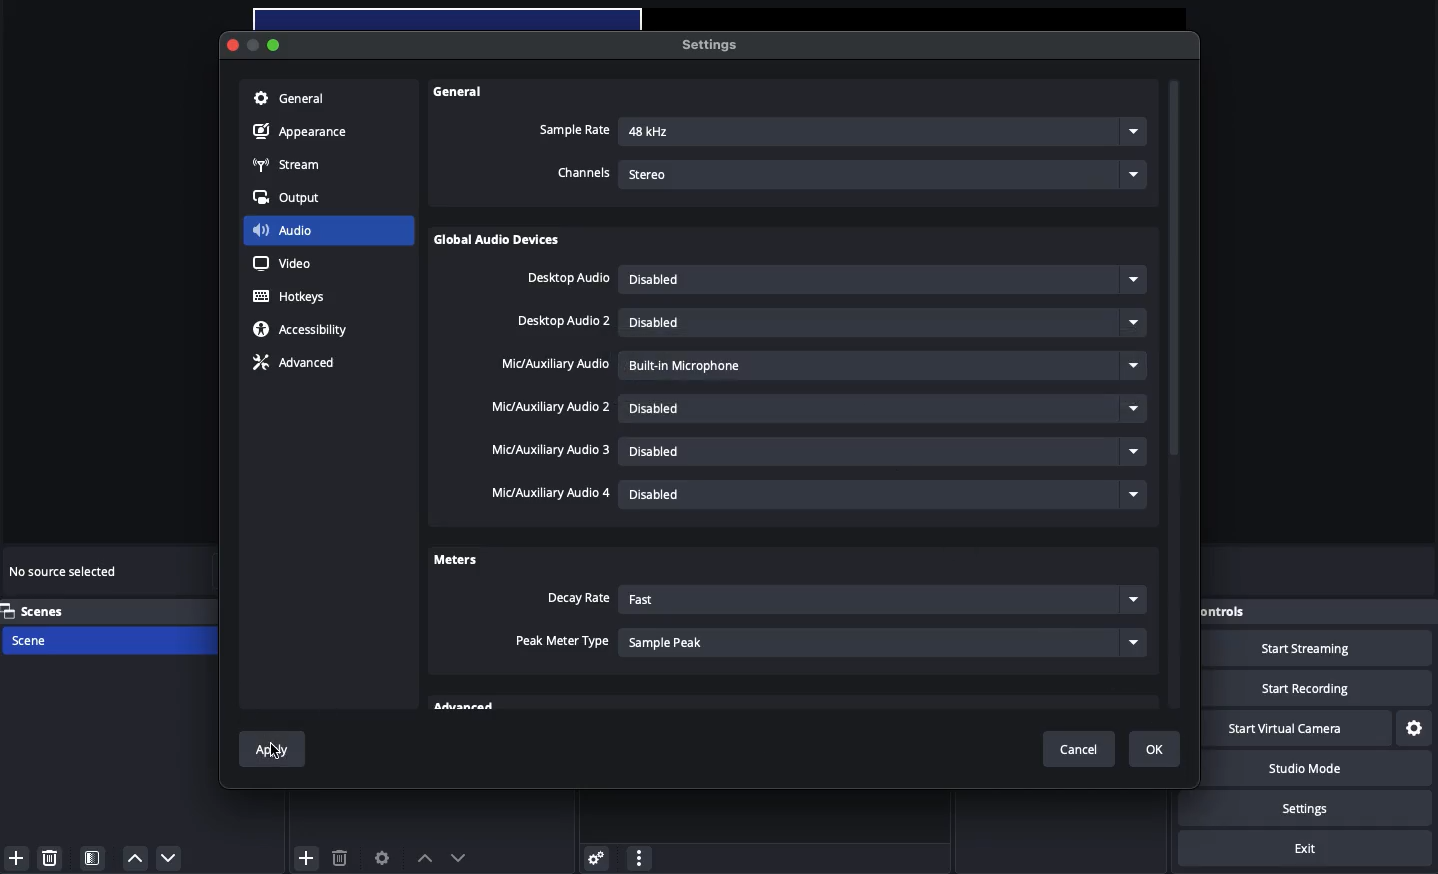 This screenshot has height=874, width=1438. I want to click on Settings, so click(593, 857).